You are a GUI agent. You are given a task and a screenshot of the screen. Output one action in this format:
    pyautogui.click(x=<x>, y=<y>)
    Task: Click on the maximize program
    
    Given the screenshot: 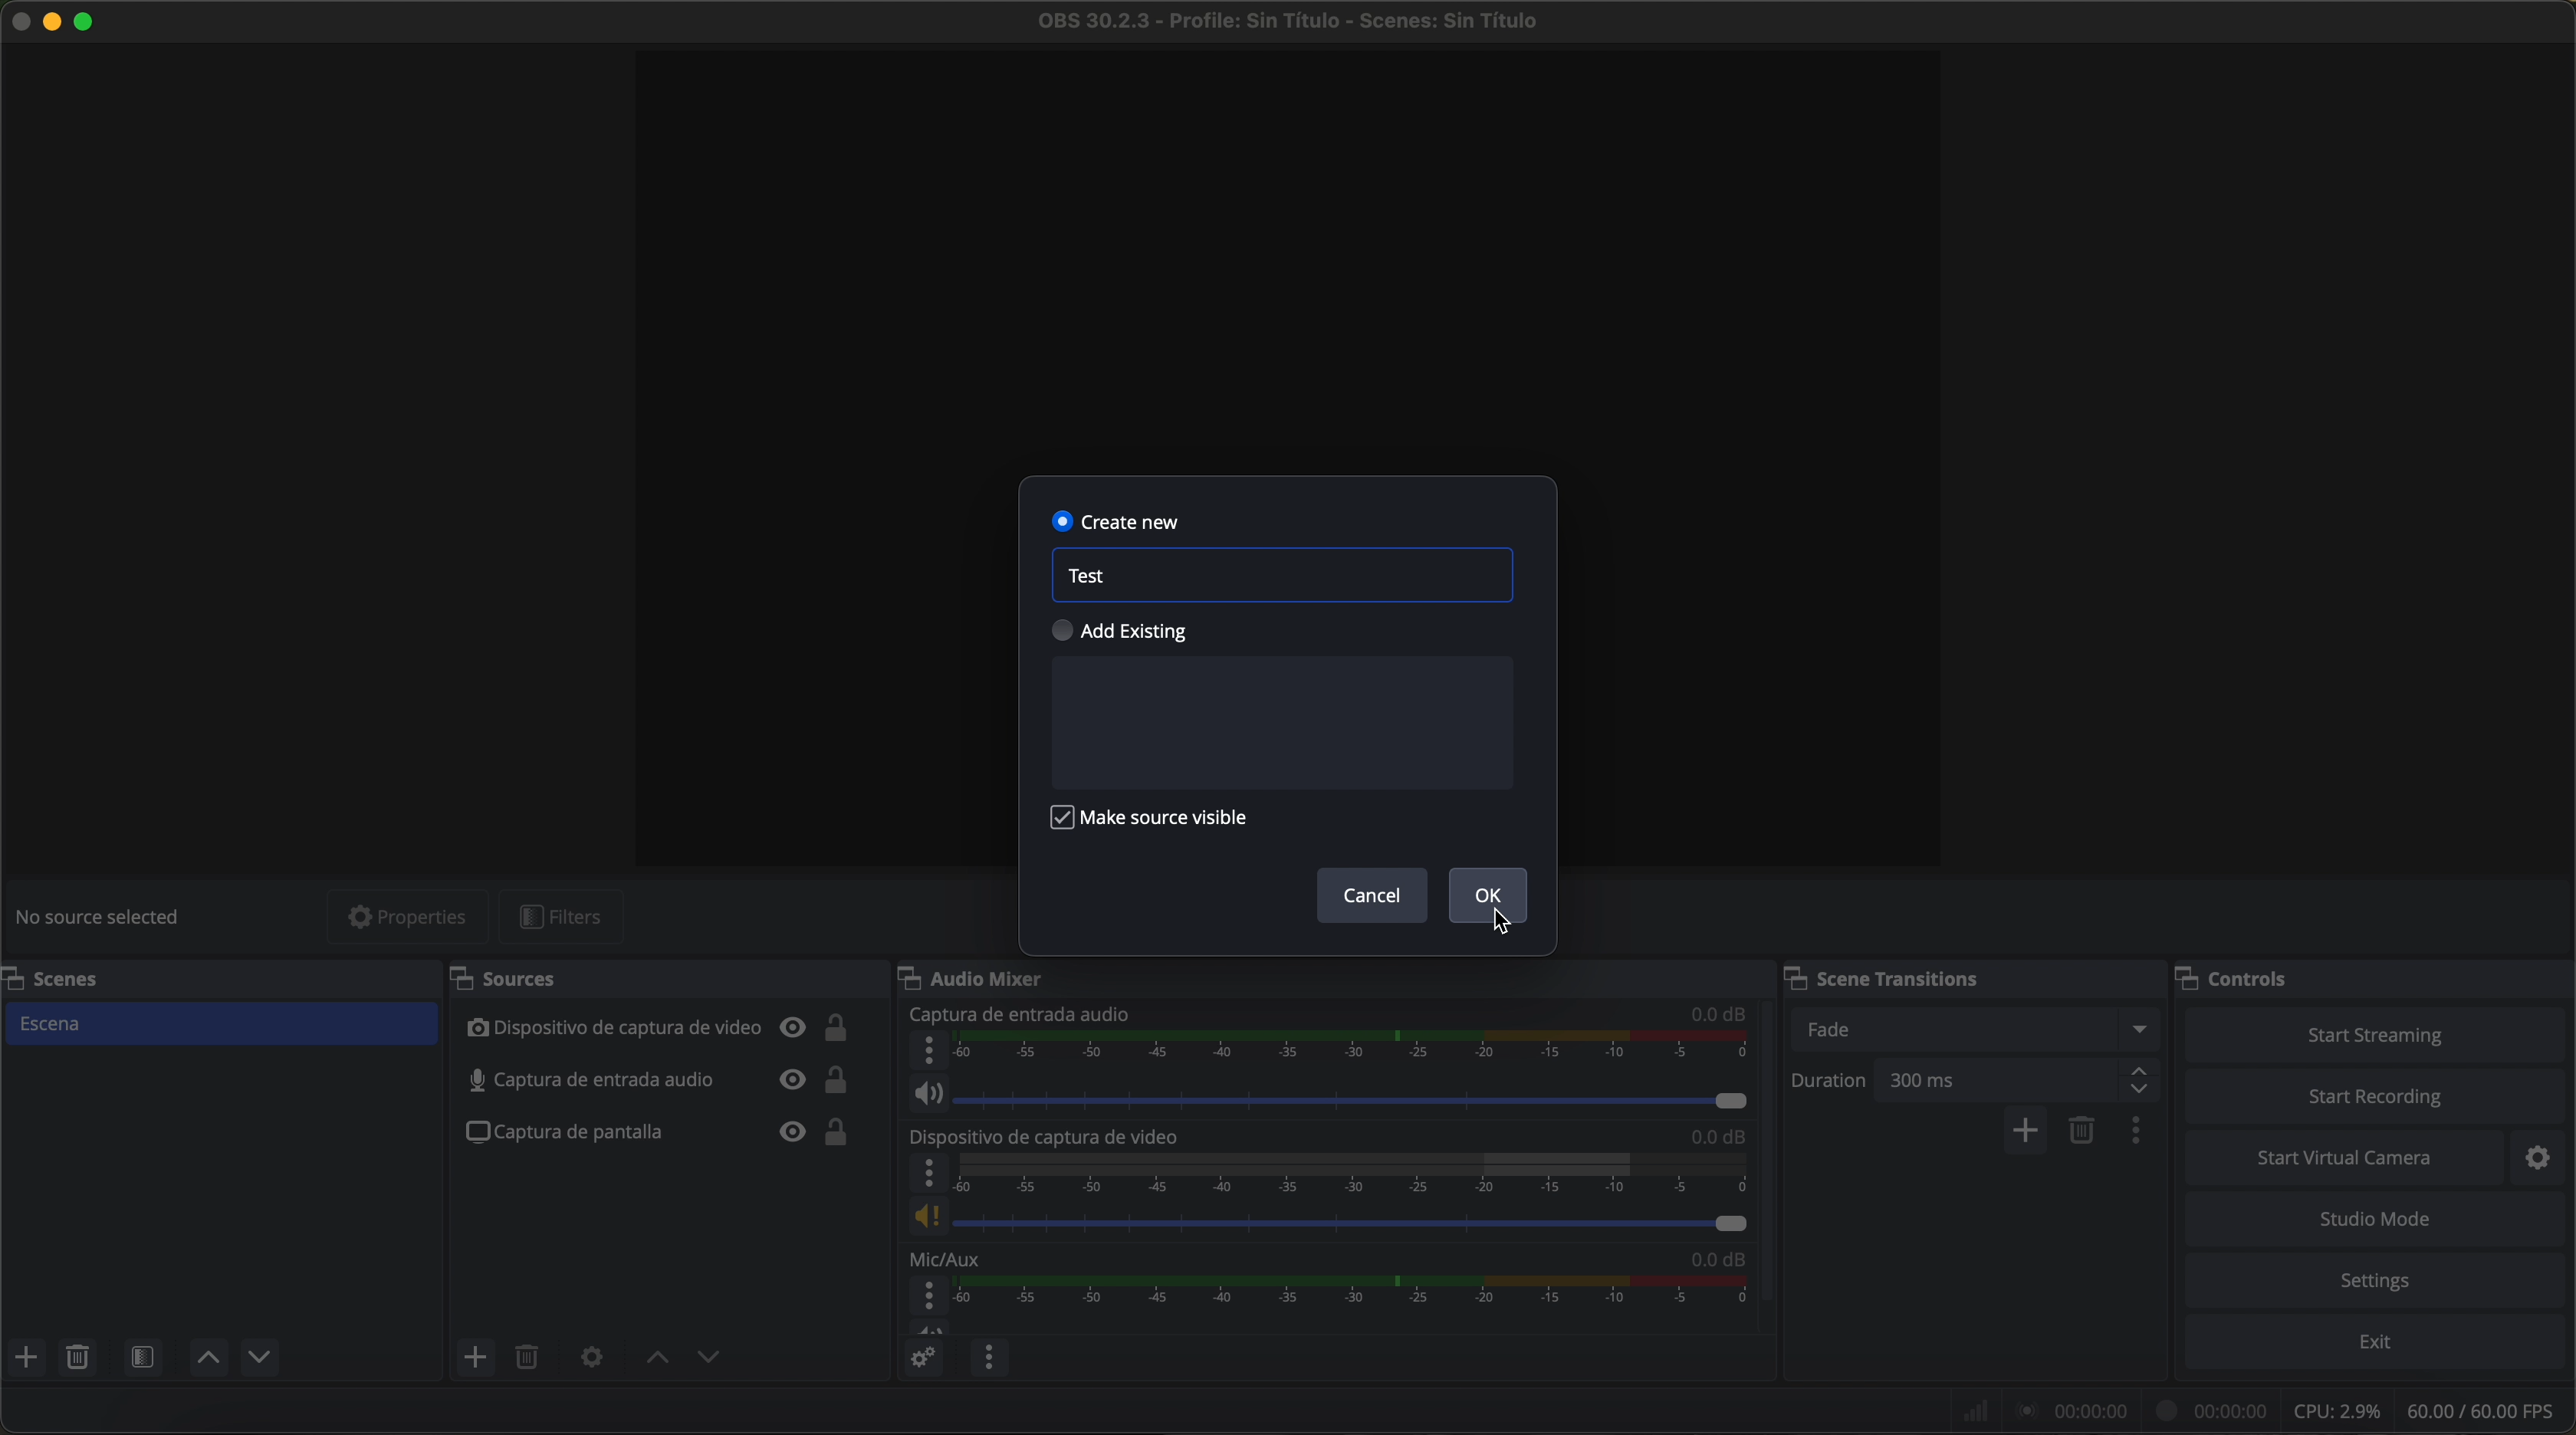 What is the action you would take?
    pyautogui.click(x=88, y=19)
    